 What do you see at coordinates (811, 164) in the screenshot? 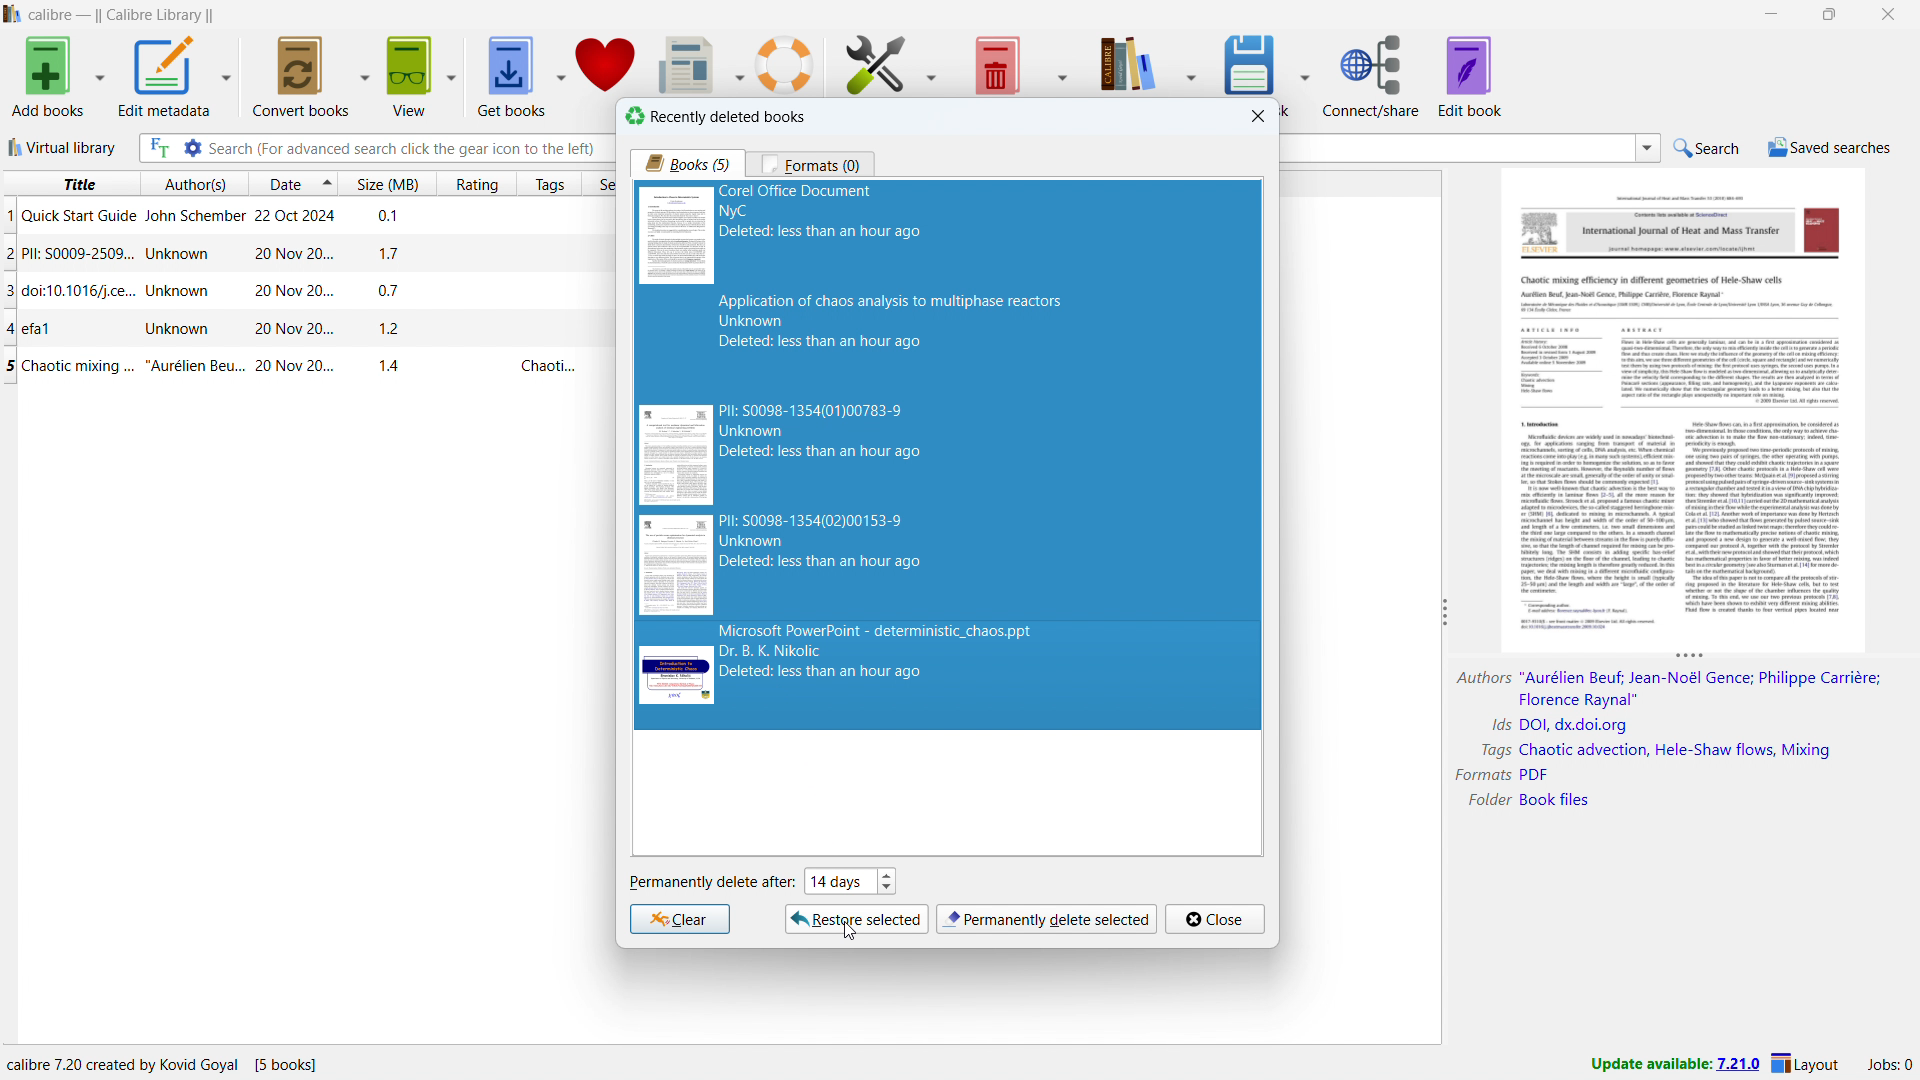
I see `formats` at bounding box center [811, 164].